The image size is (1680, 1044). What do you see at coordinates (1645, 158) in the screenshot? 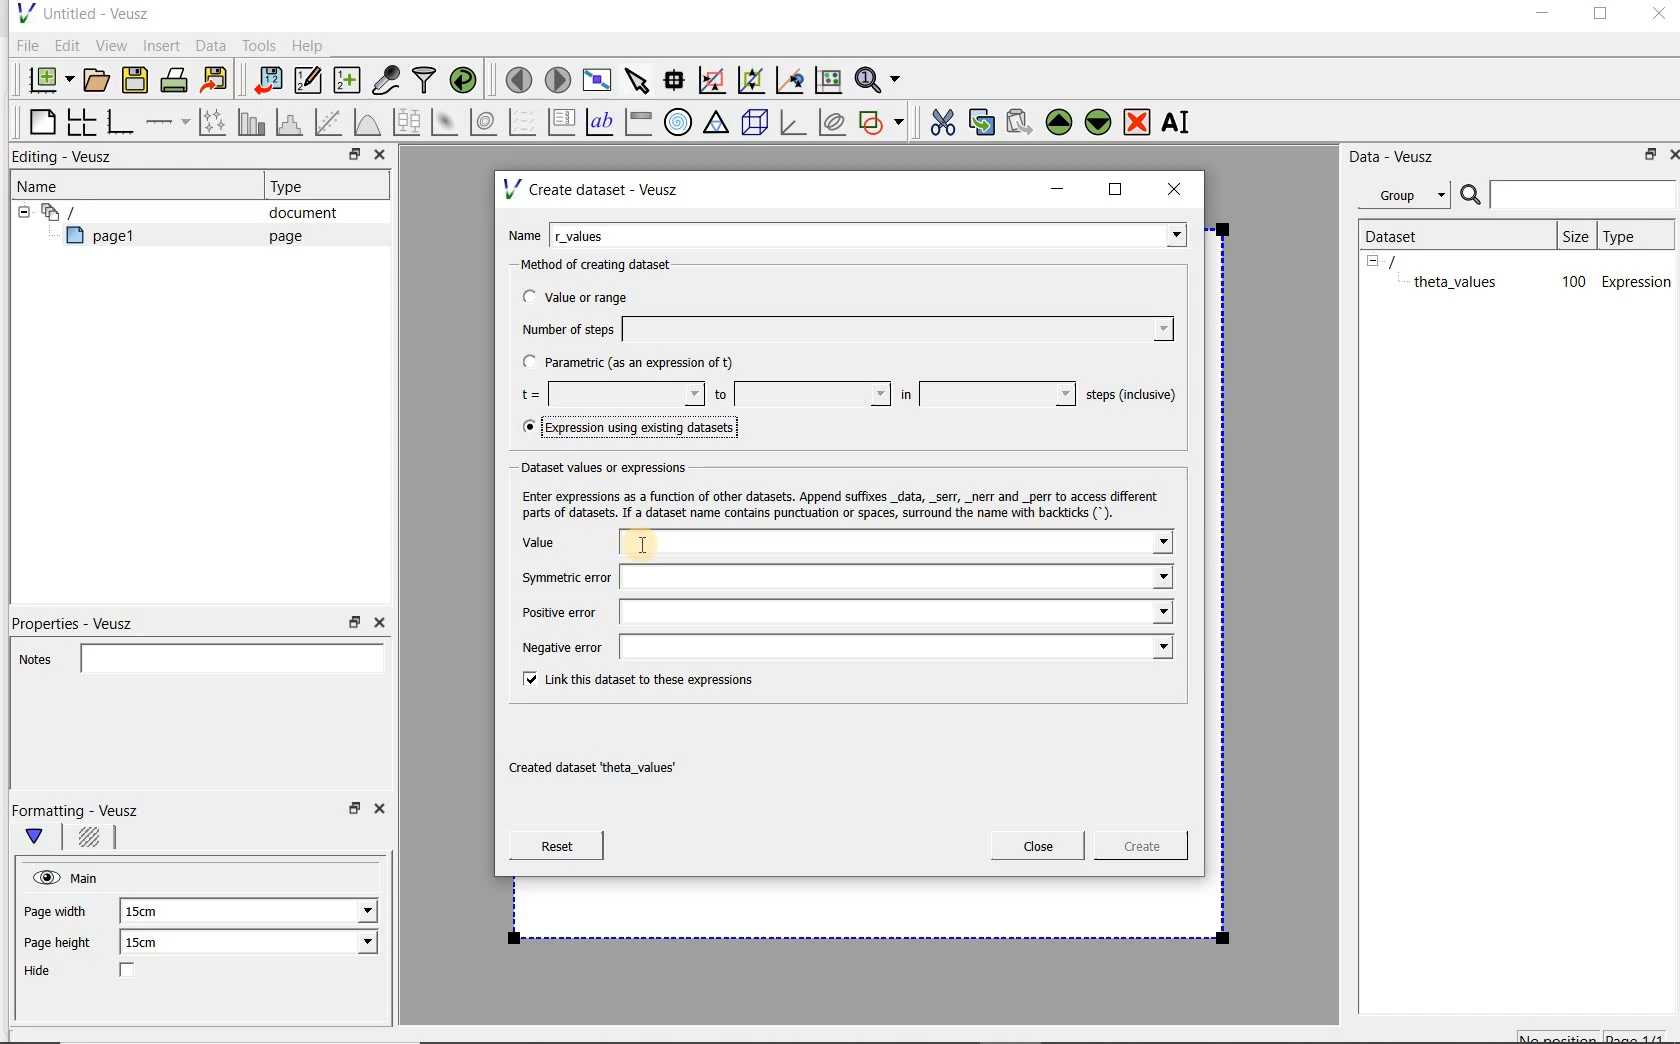
I see `restore down` at bounding box center [1645, 158].